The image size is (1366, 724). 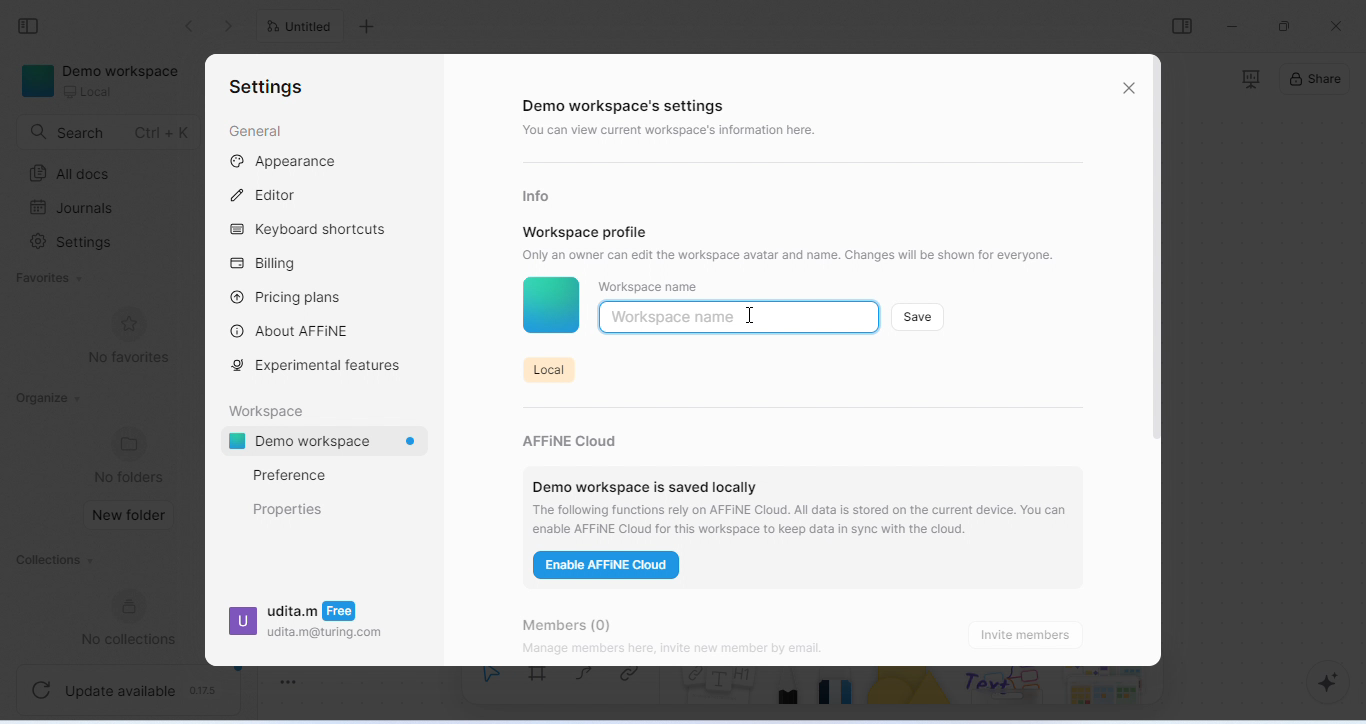 What do you see at coordinates (289, 678) in the screenshot?
I see `toggle zoom` at bounding box center [289, 678].